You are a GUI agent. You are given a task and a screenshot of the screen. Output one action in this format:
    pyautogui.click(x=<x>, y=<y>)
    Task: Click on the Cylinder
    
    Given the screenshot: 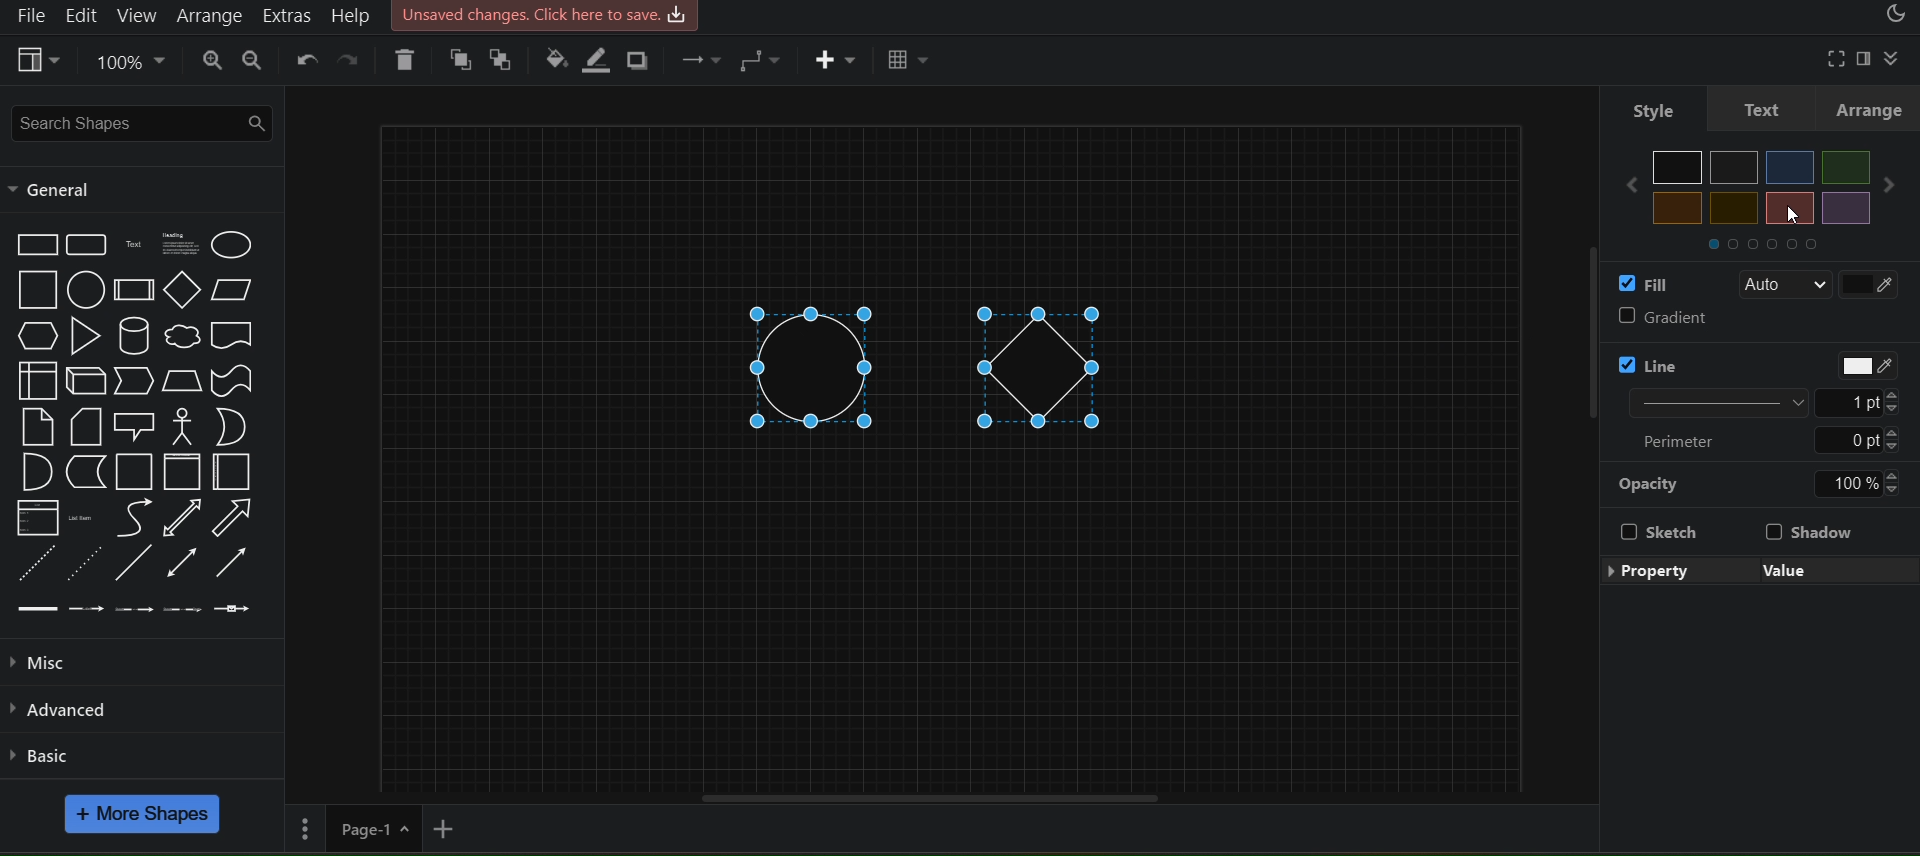 What is the action you would take?
    pyautogui.click(x=131, y=335)
    